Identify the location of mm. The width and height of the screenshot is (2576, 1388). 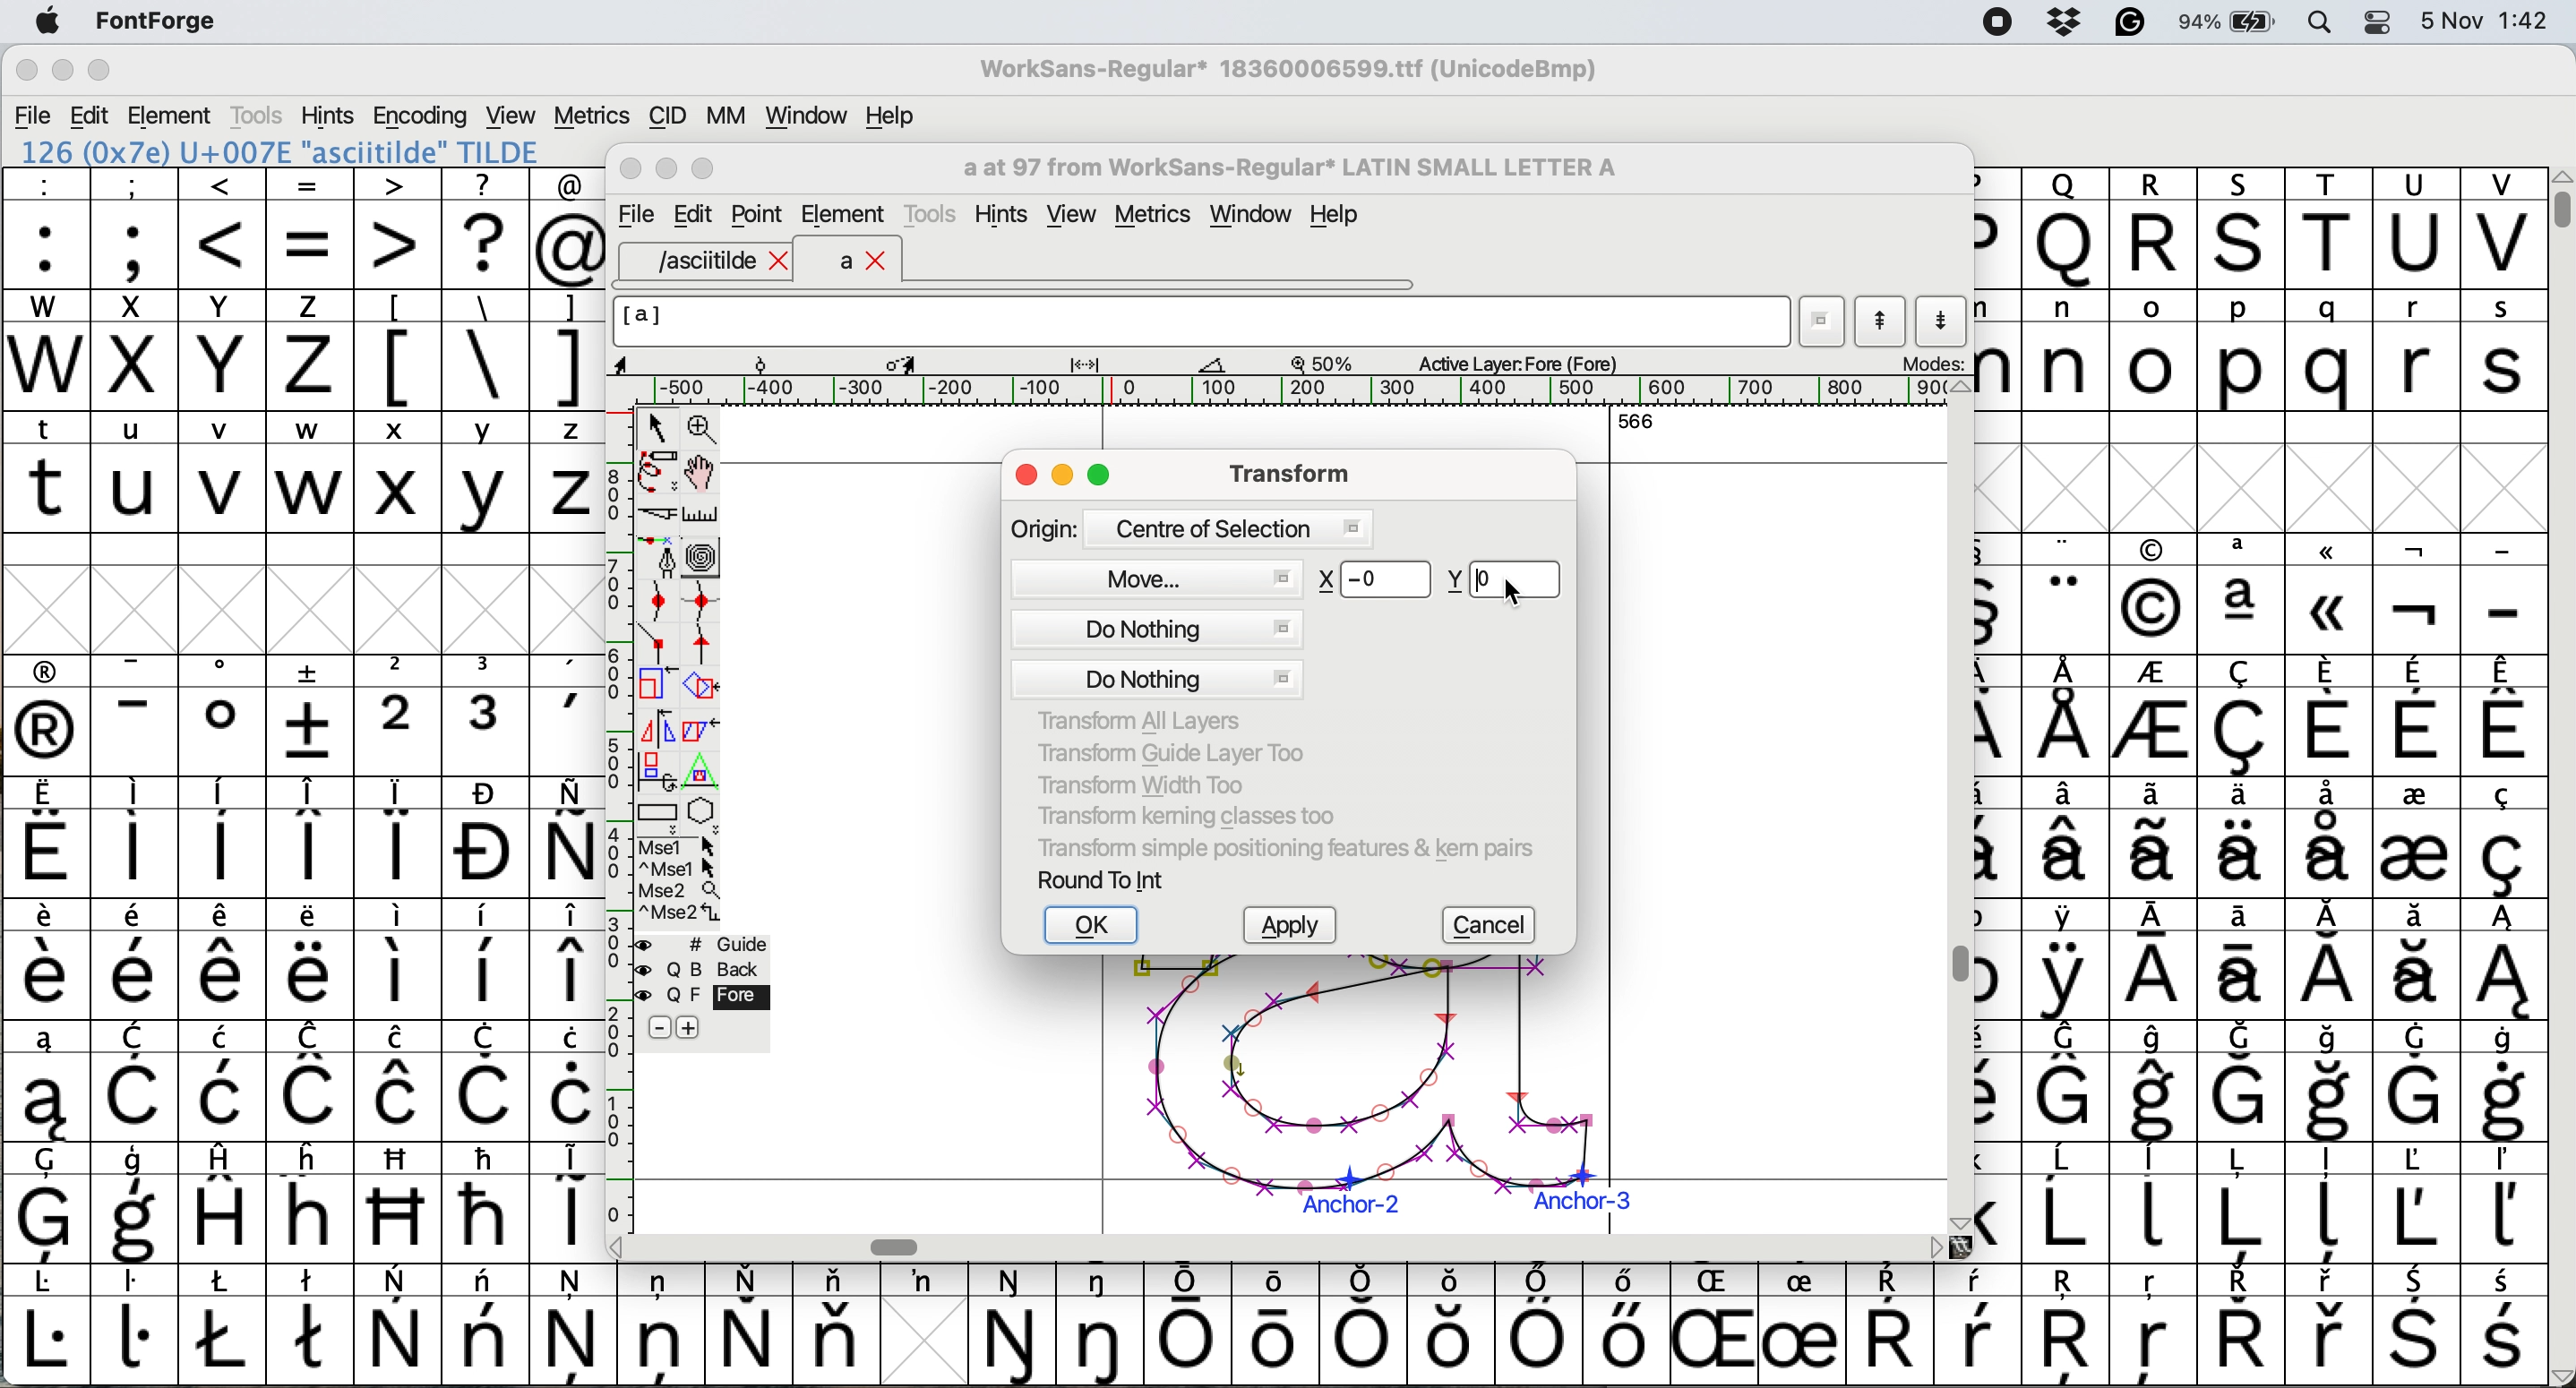
(725, 115).